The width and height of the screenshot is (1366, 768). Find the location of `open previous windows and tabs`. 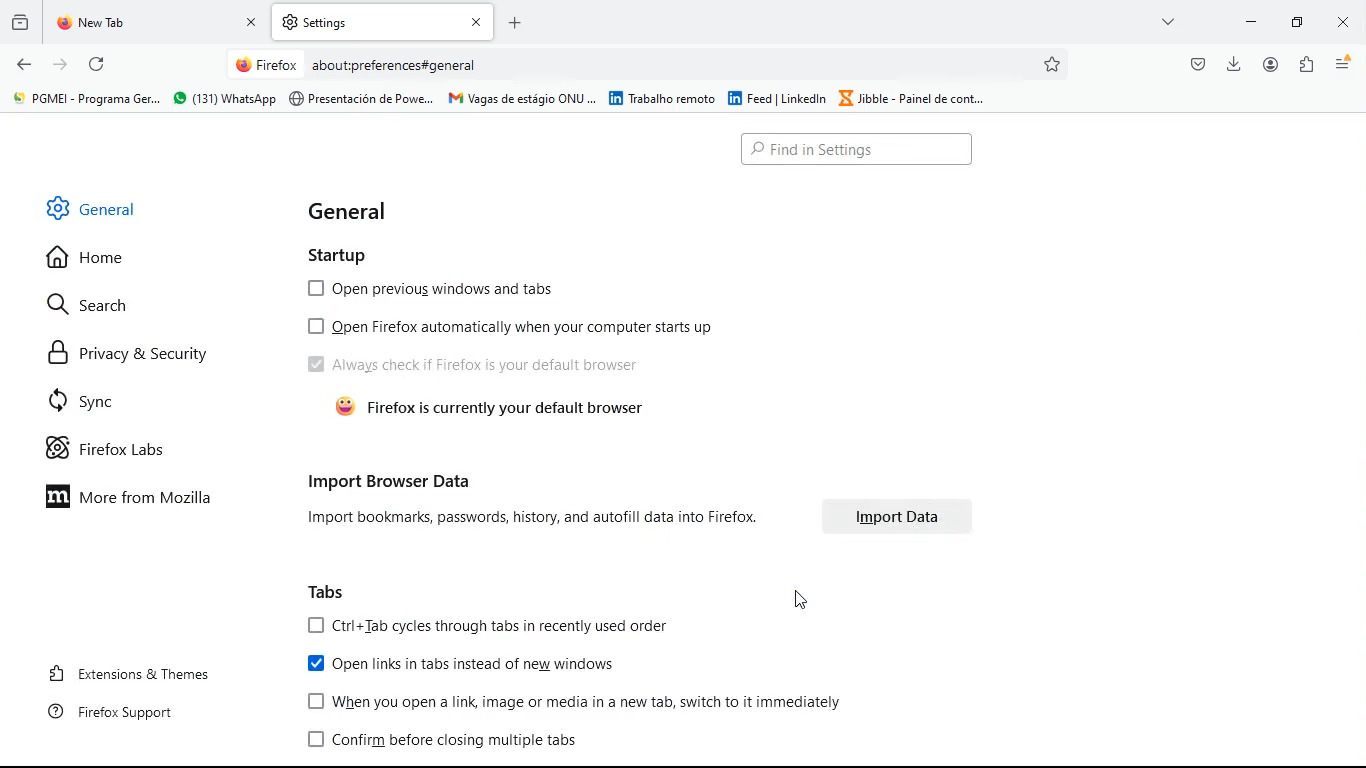

open previous windows and tabs is located at coordinates (431, 289).